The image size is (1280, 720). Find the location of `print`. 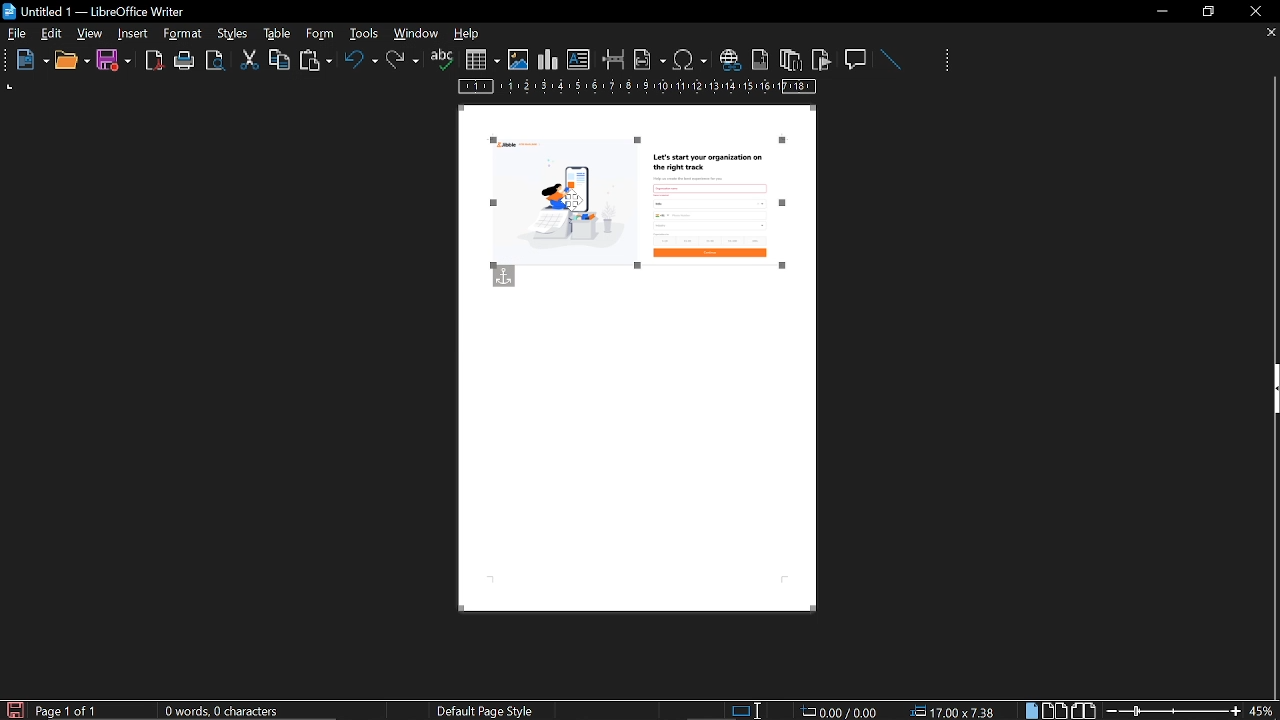

print is located at coordinates (185, 61).